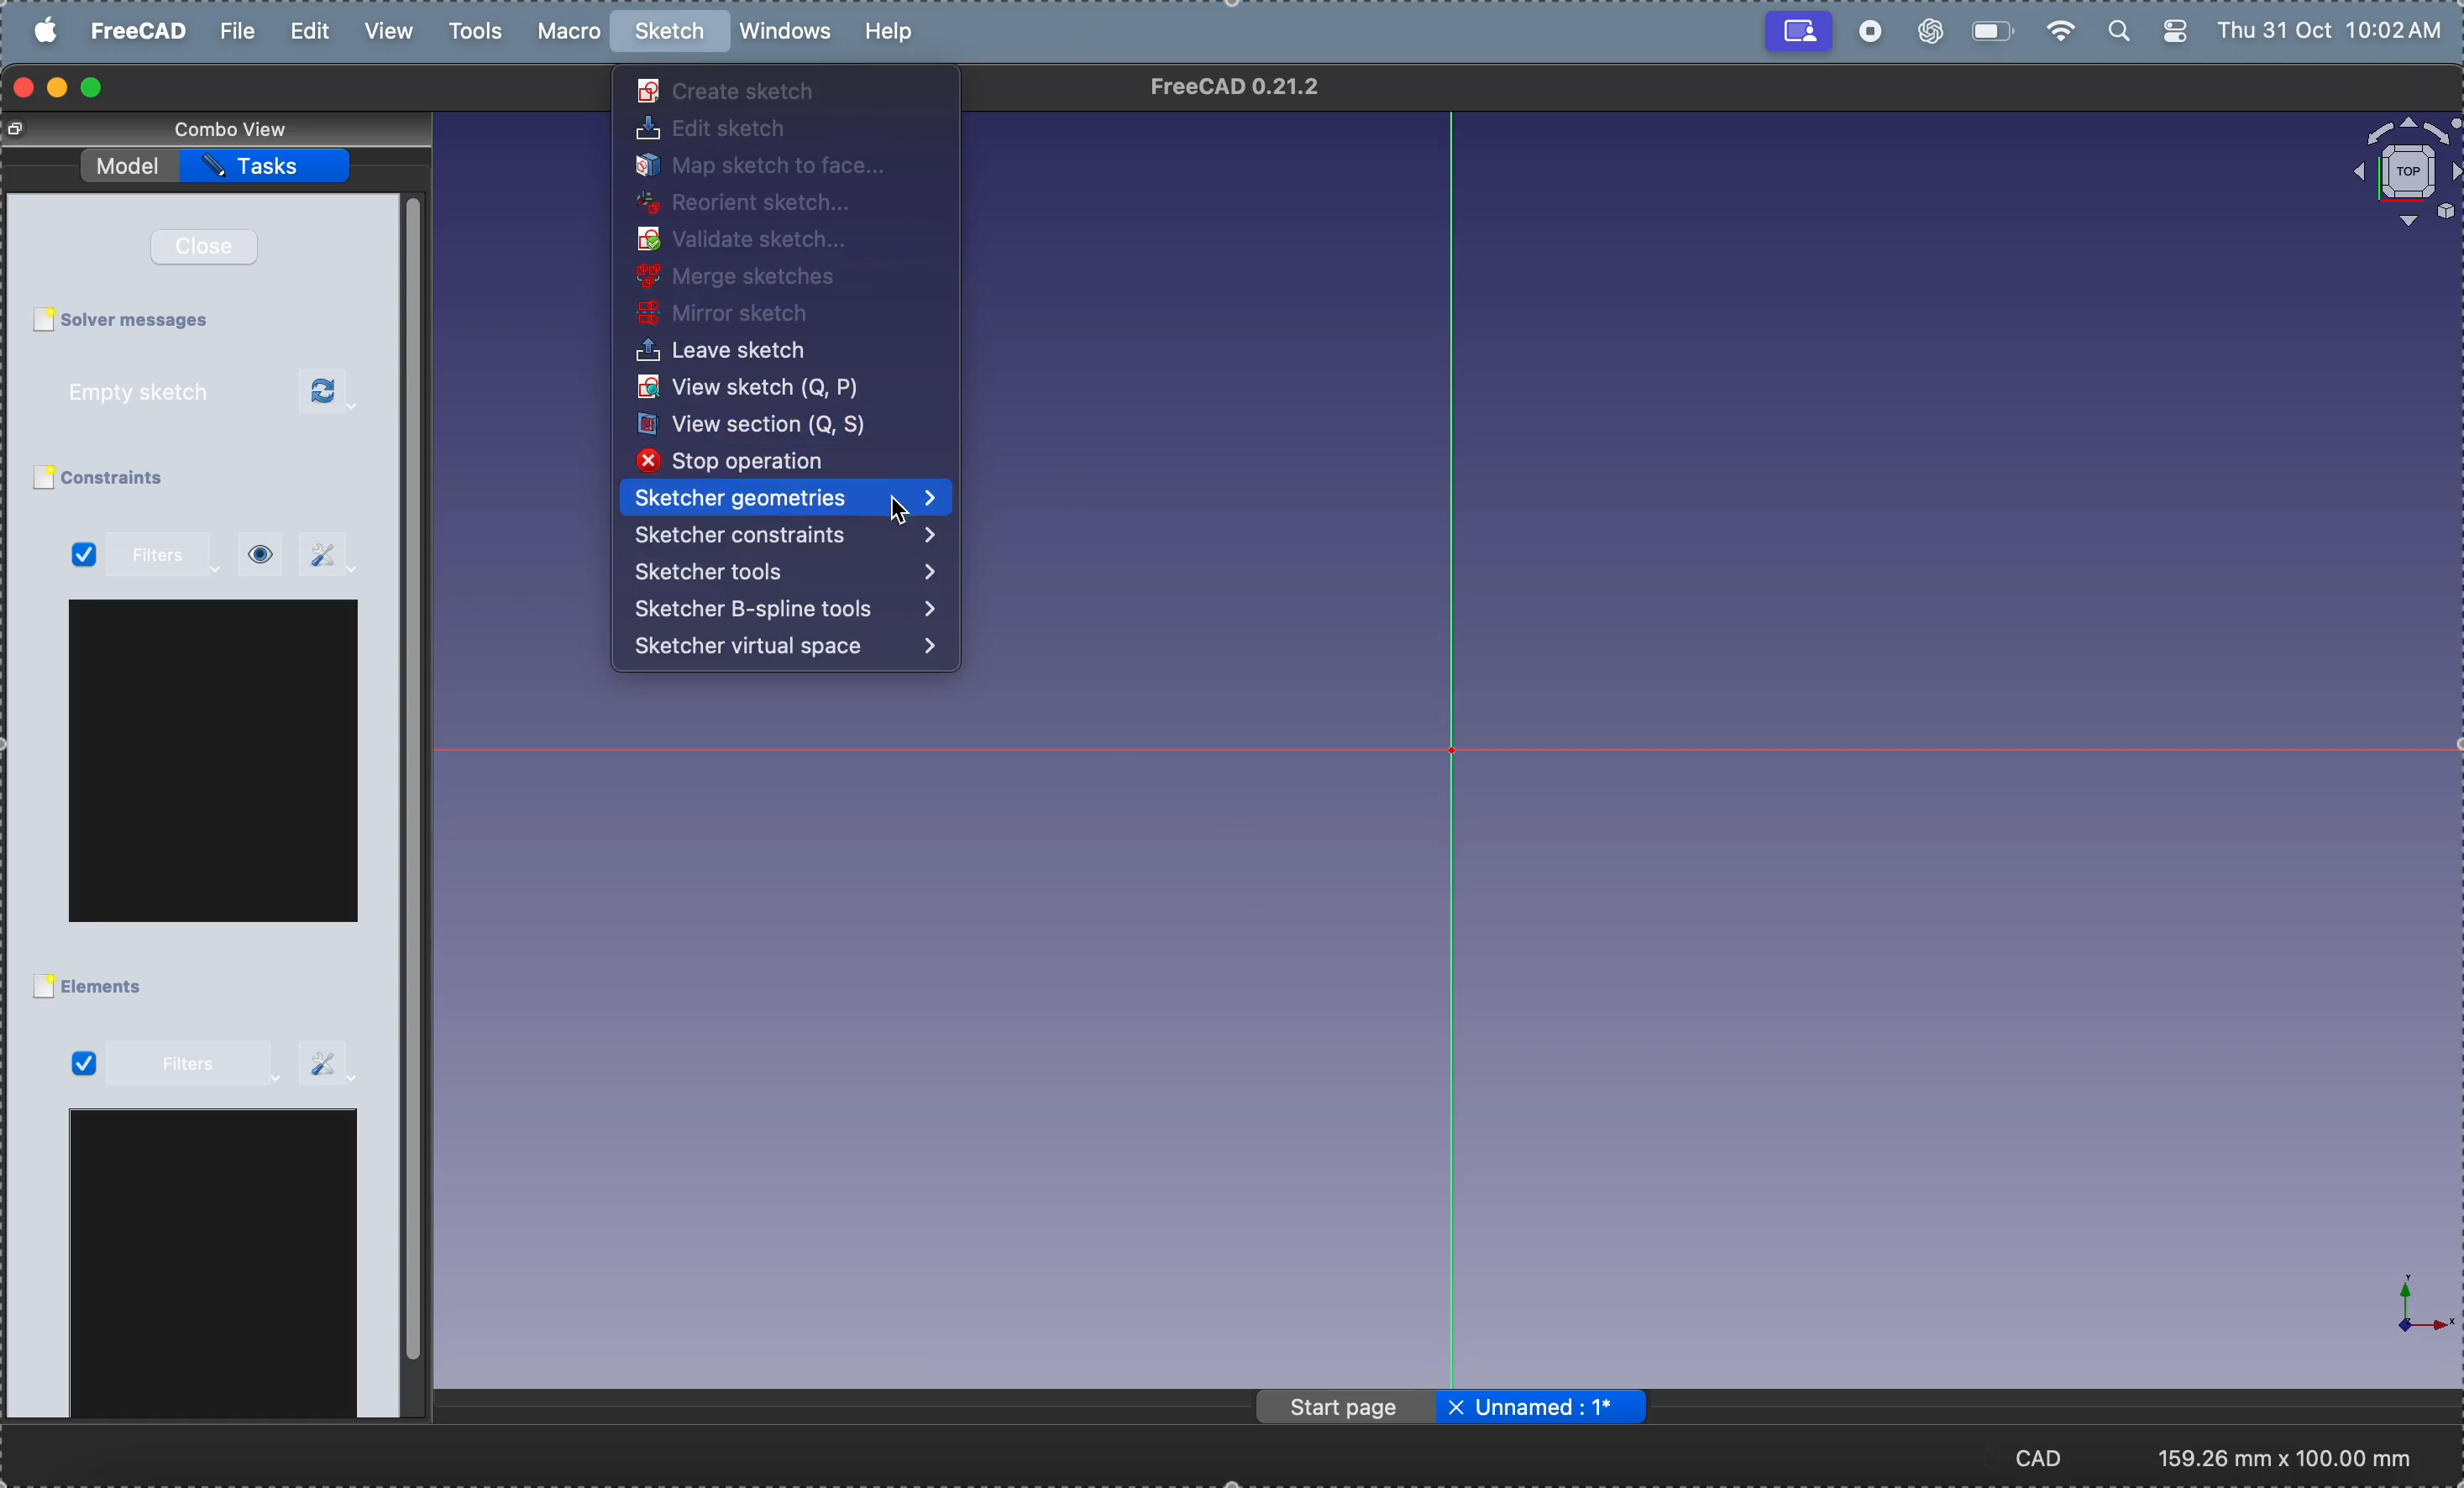 Image resolution: width=2464 pixels, height=1488 pixels. What do you see at coordinates (674, 32) in the screenshot?
I see `sketch` at bounding box center [674, 32].